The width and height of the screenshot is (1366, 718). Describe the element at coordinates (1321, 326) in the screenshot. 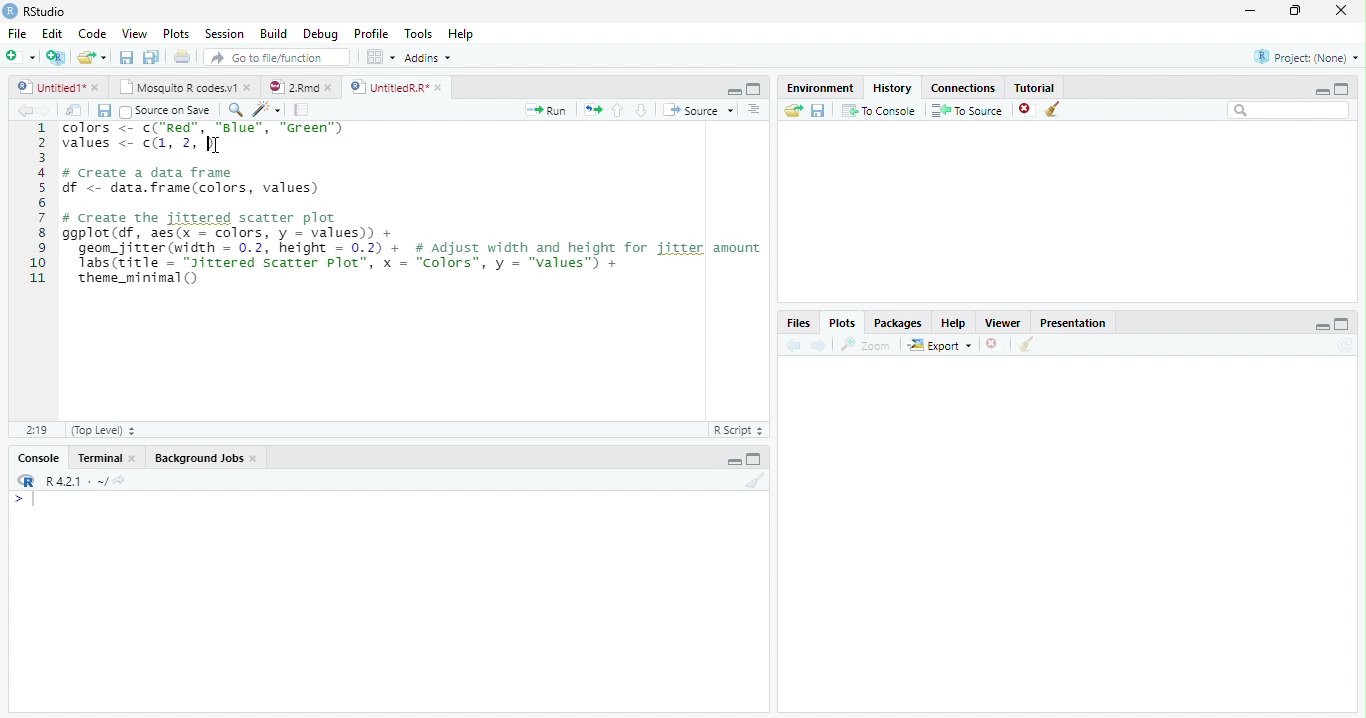

I see `Minimize` at that location.